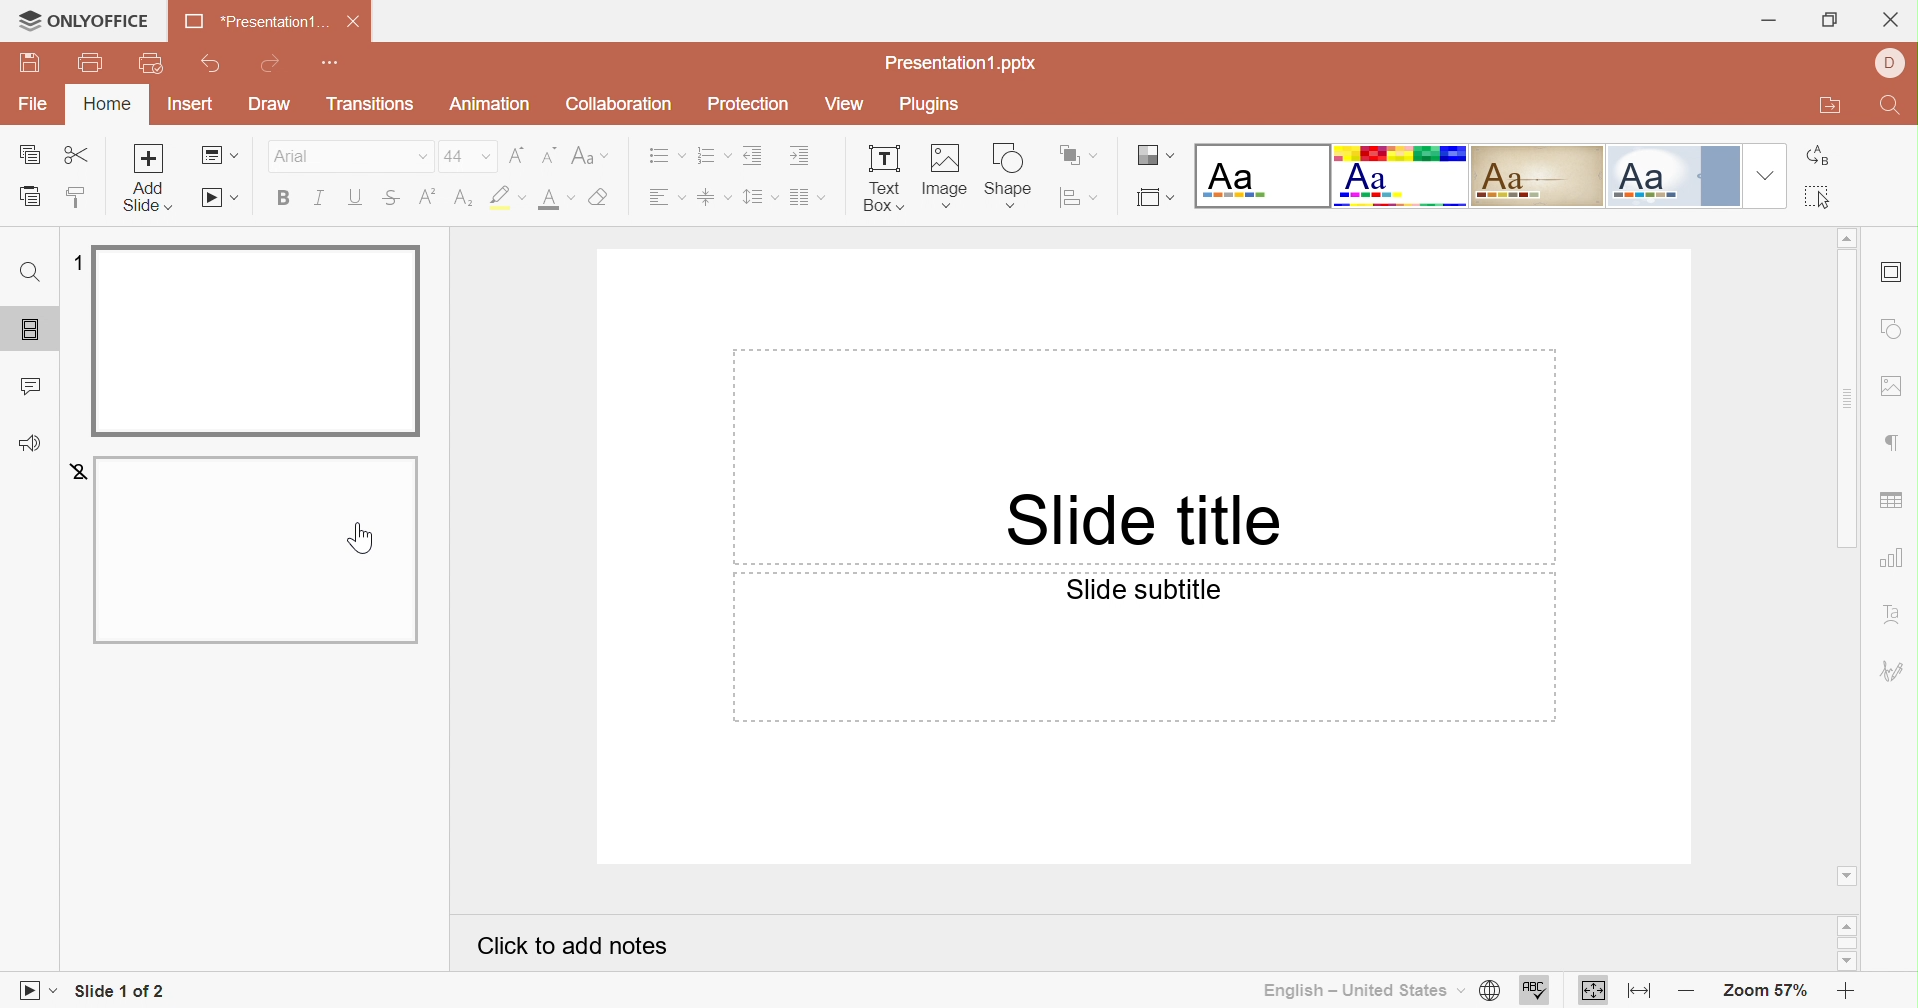  I want to click on Transitions, so click(371, 104).